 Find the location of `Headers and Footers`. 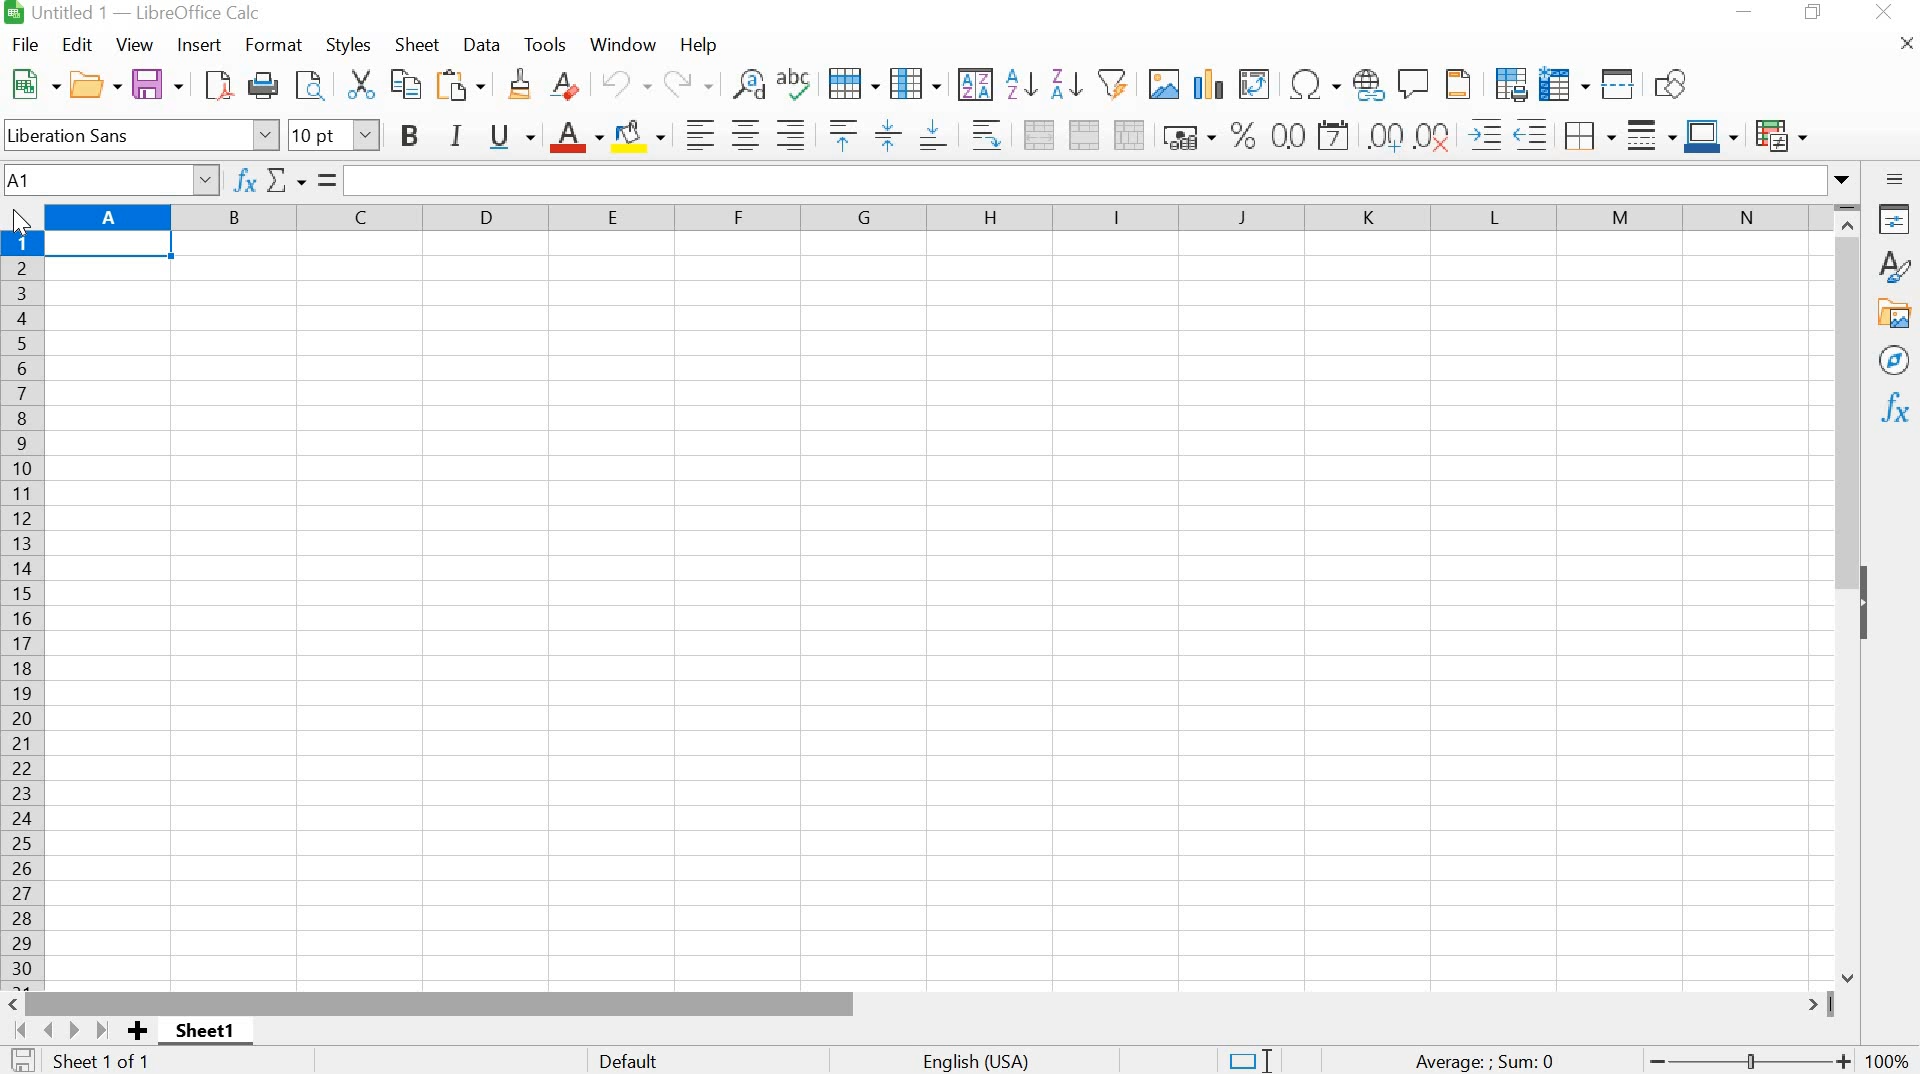

Headers and Footers is located at coordinates (1462, 84).